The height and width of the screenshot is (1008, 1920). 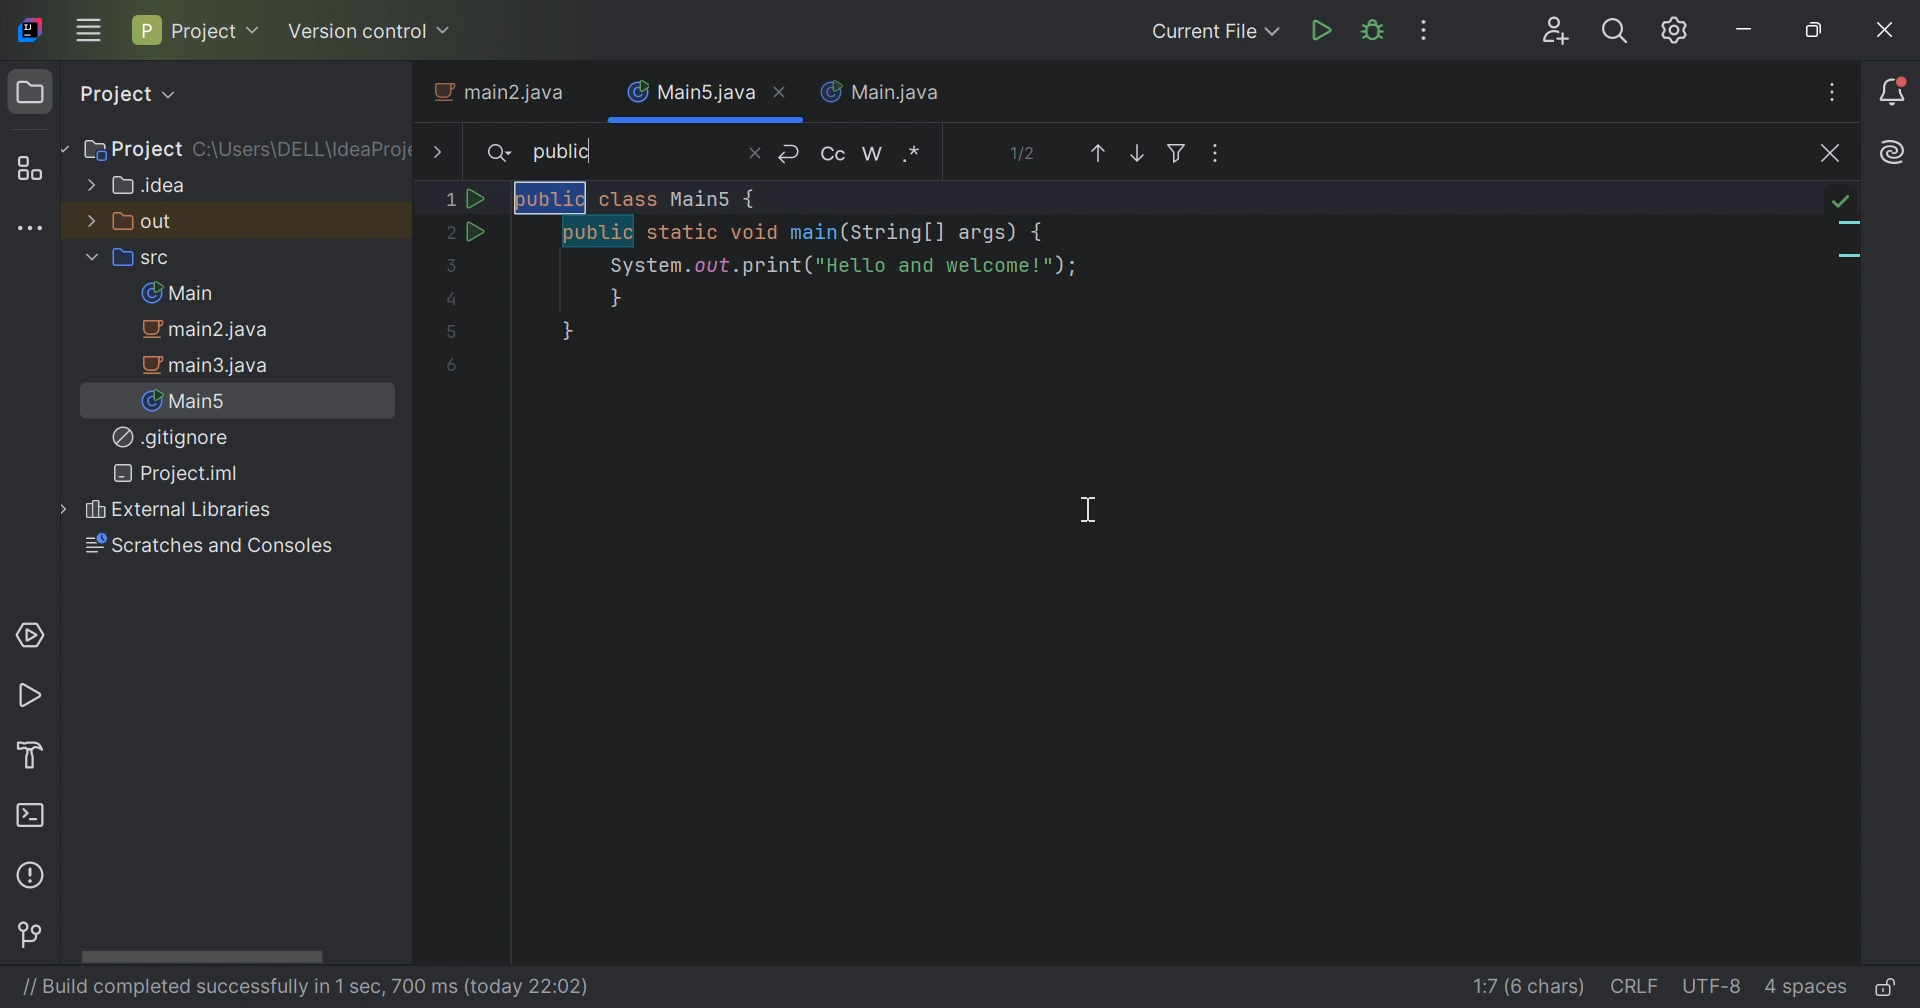 I want to click on .idea, so click(x=139, y=186).